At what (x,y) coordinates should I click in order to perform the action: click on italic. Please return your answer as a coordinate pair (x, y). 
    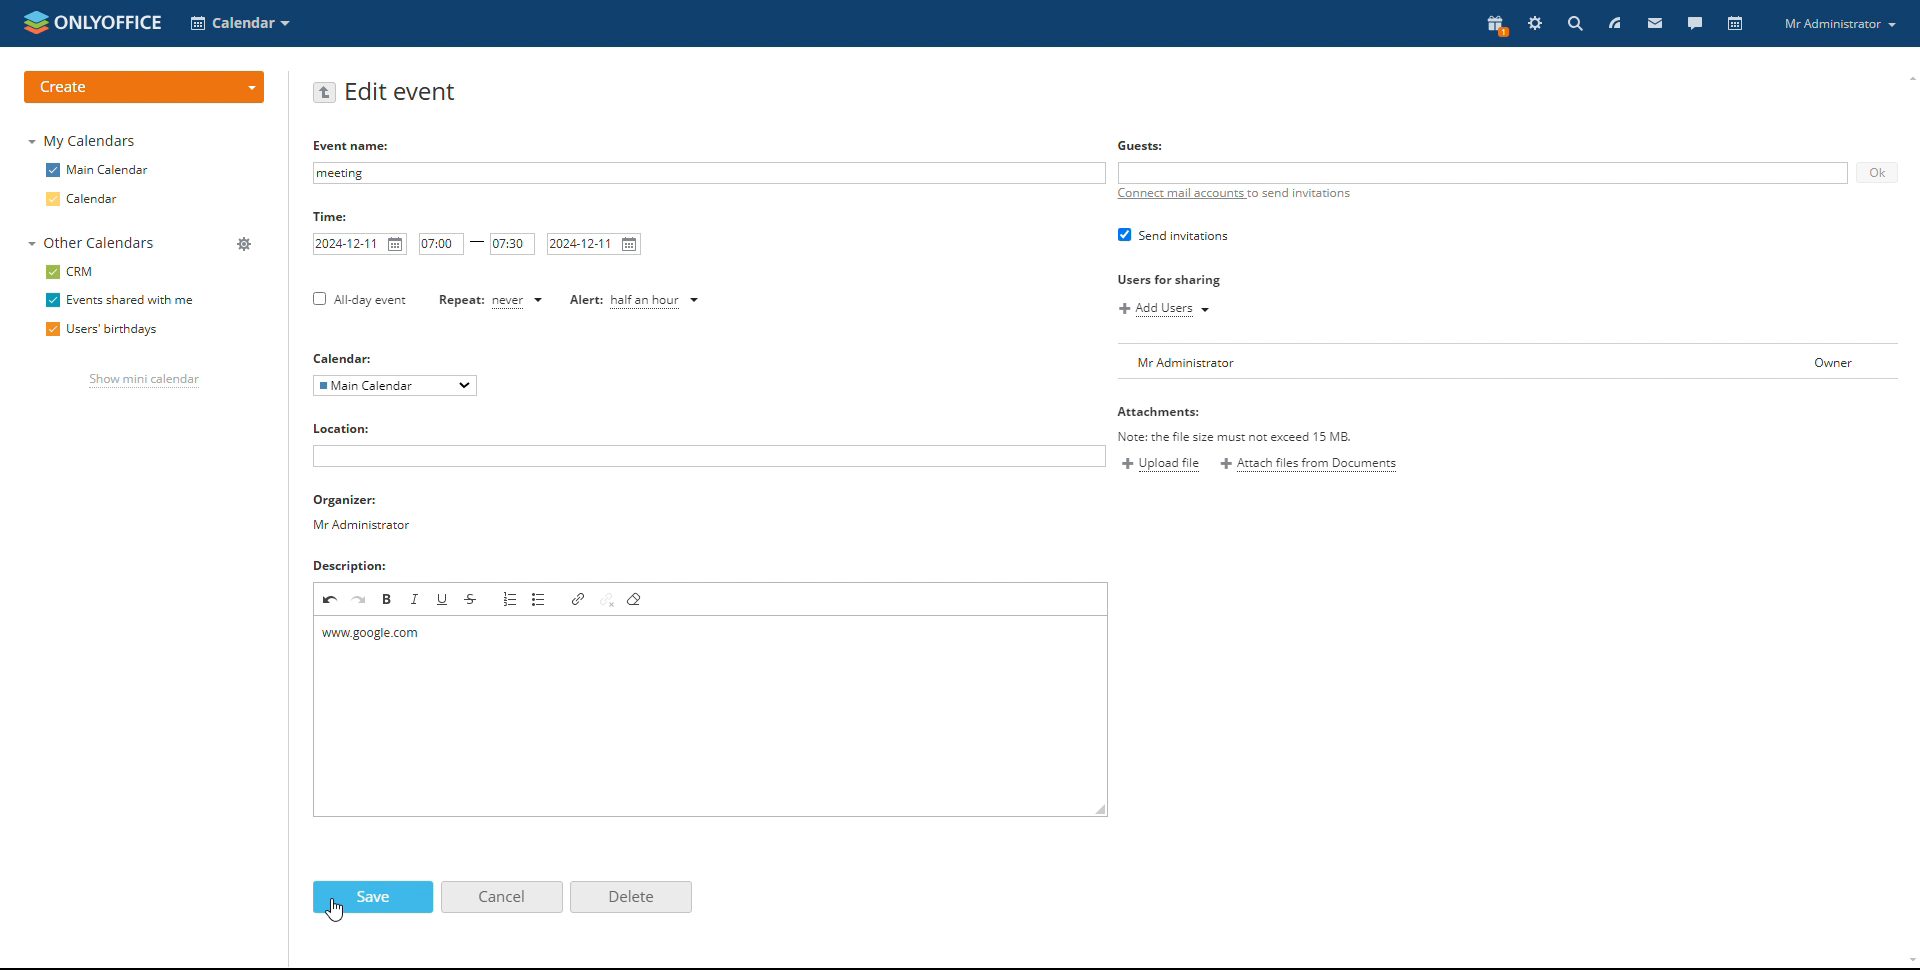
    Looking at the image, I should click on (416, 599).